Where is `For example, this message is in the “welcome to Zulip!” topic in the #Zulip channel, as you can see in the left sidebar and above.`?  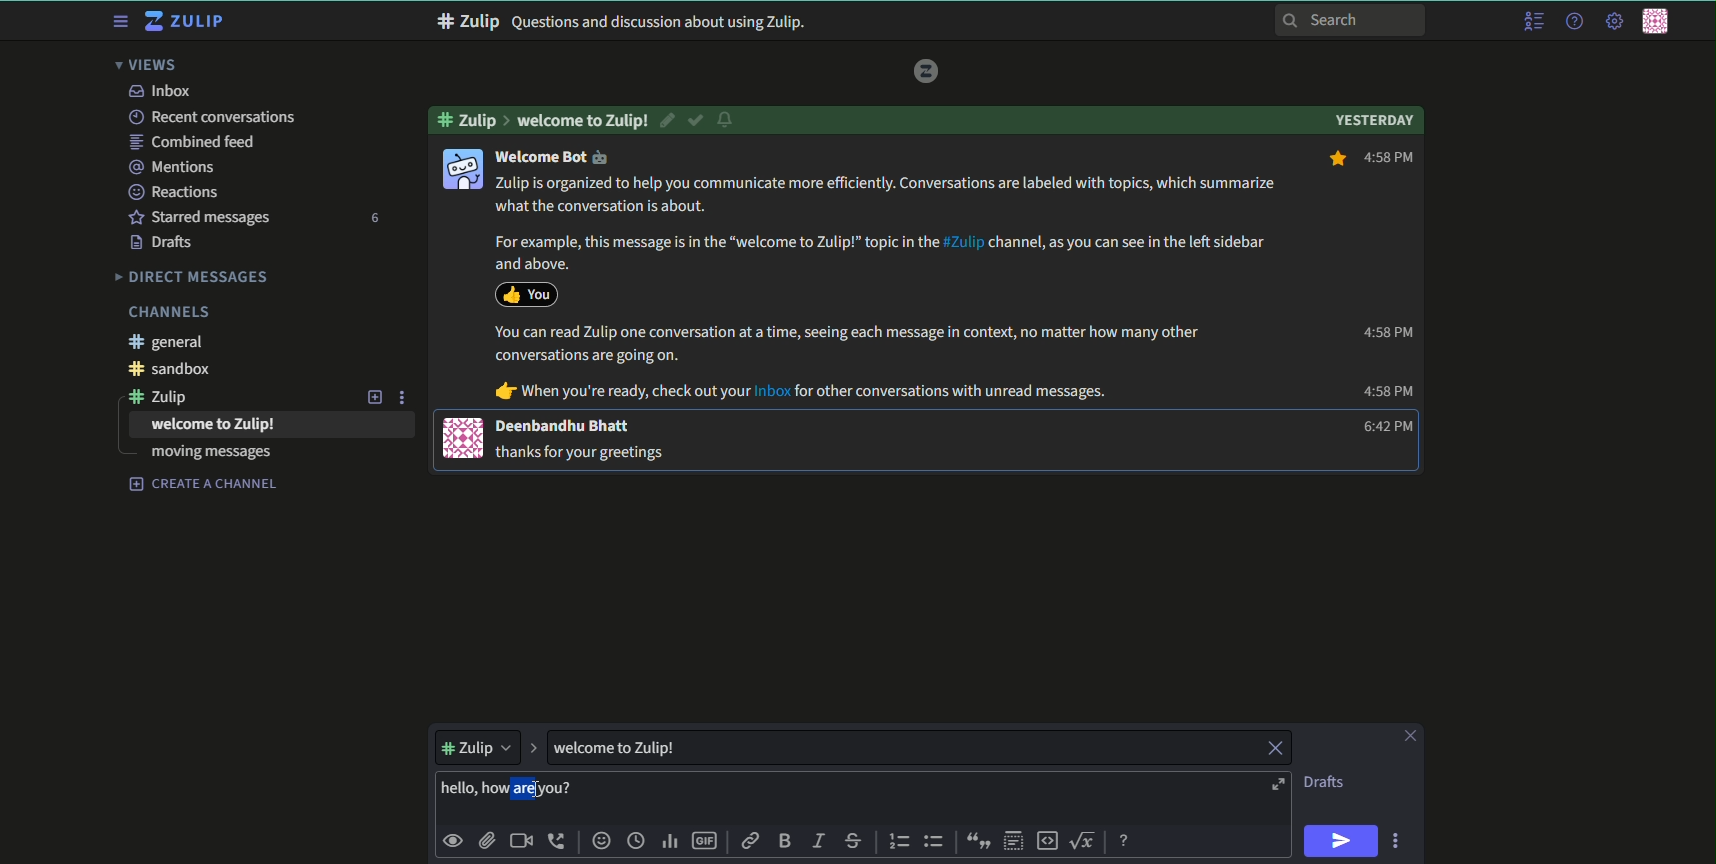 For example, this message is in the “welcome to Zulip!” topic in the #Zulip channel, as you can see in the left sidebar and above. is located at coordinates (875, 252).